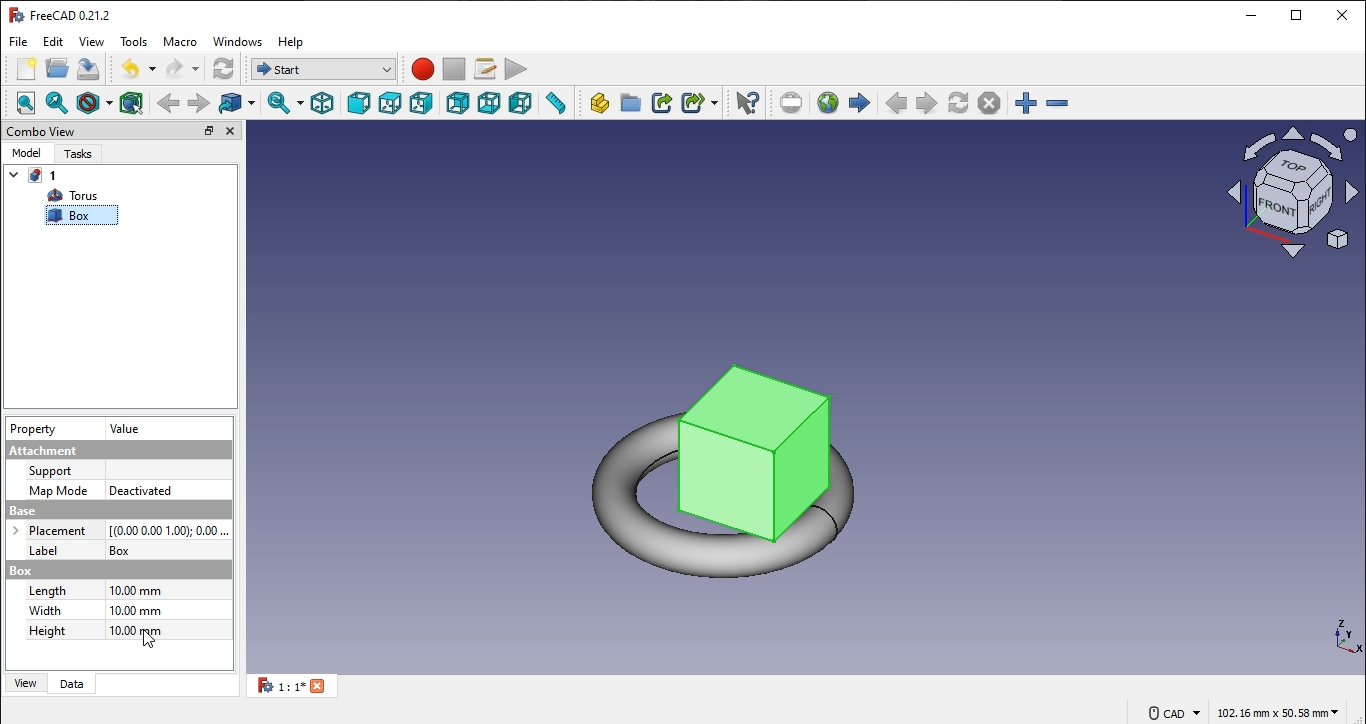  Describe the element at coordinates (28, 69) in the screenshot. I see `new file` at that location.